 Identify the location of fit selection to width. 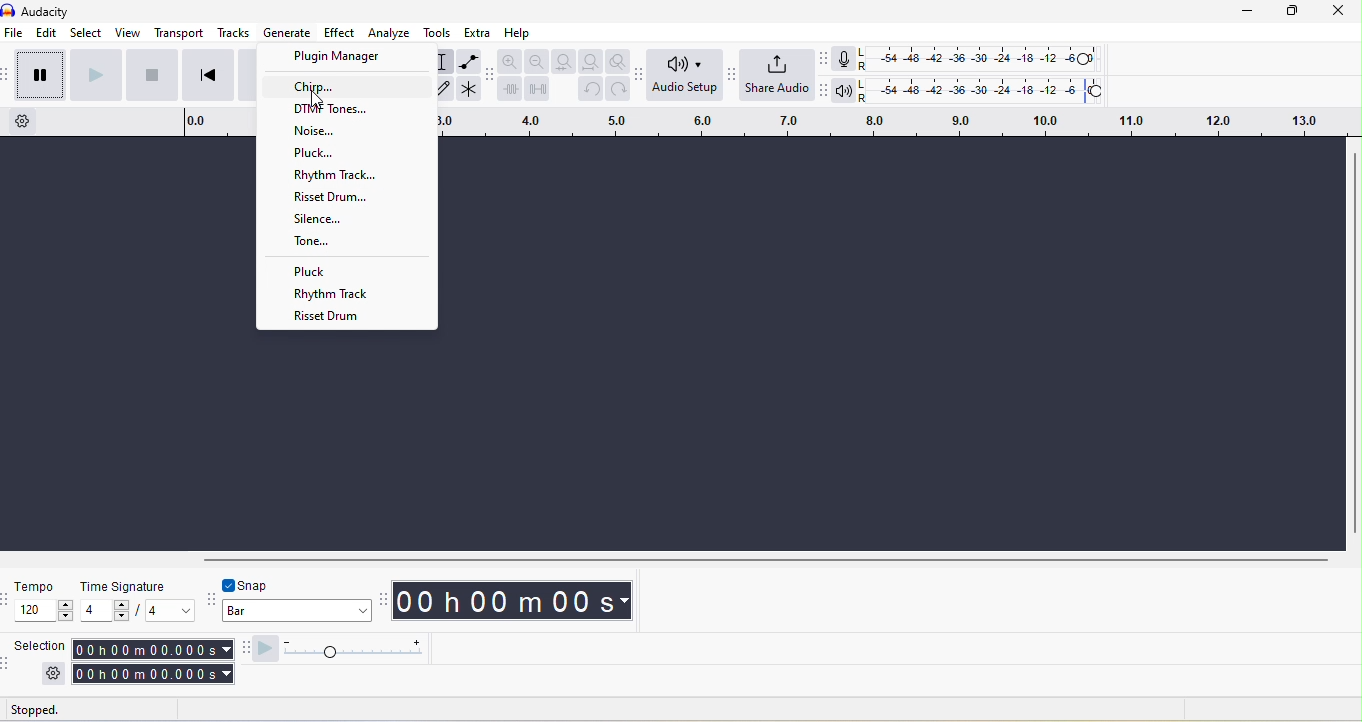
(561, 61).